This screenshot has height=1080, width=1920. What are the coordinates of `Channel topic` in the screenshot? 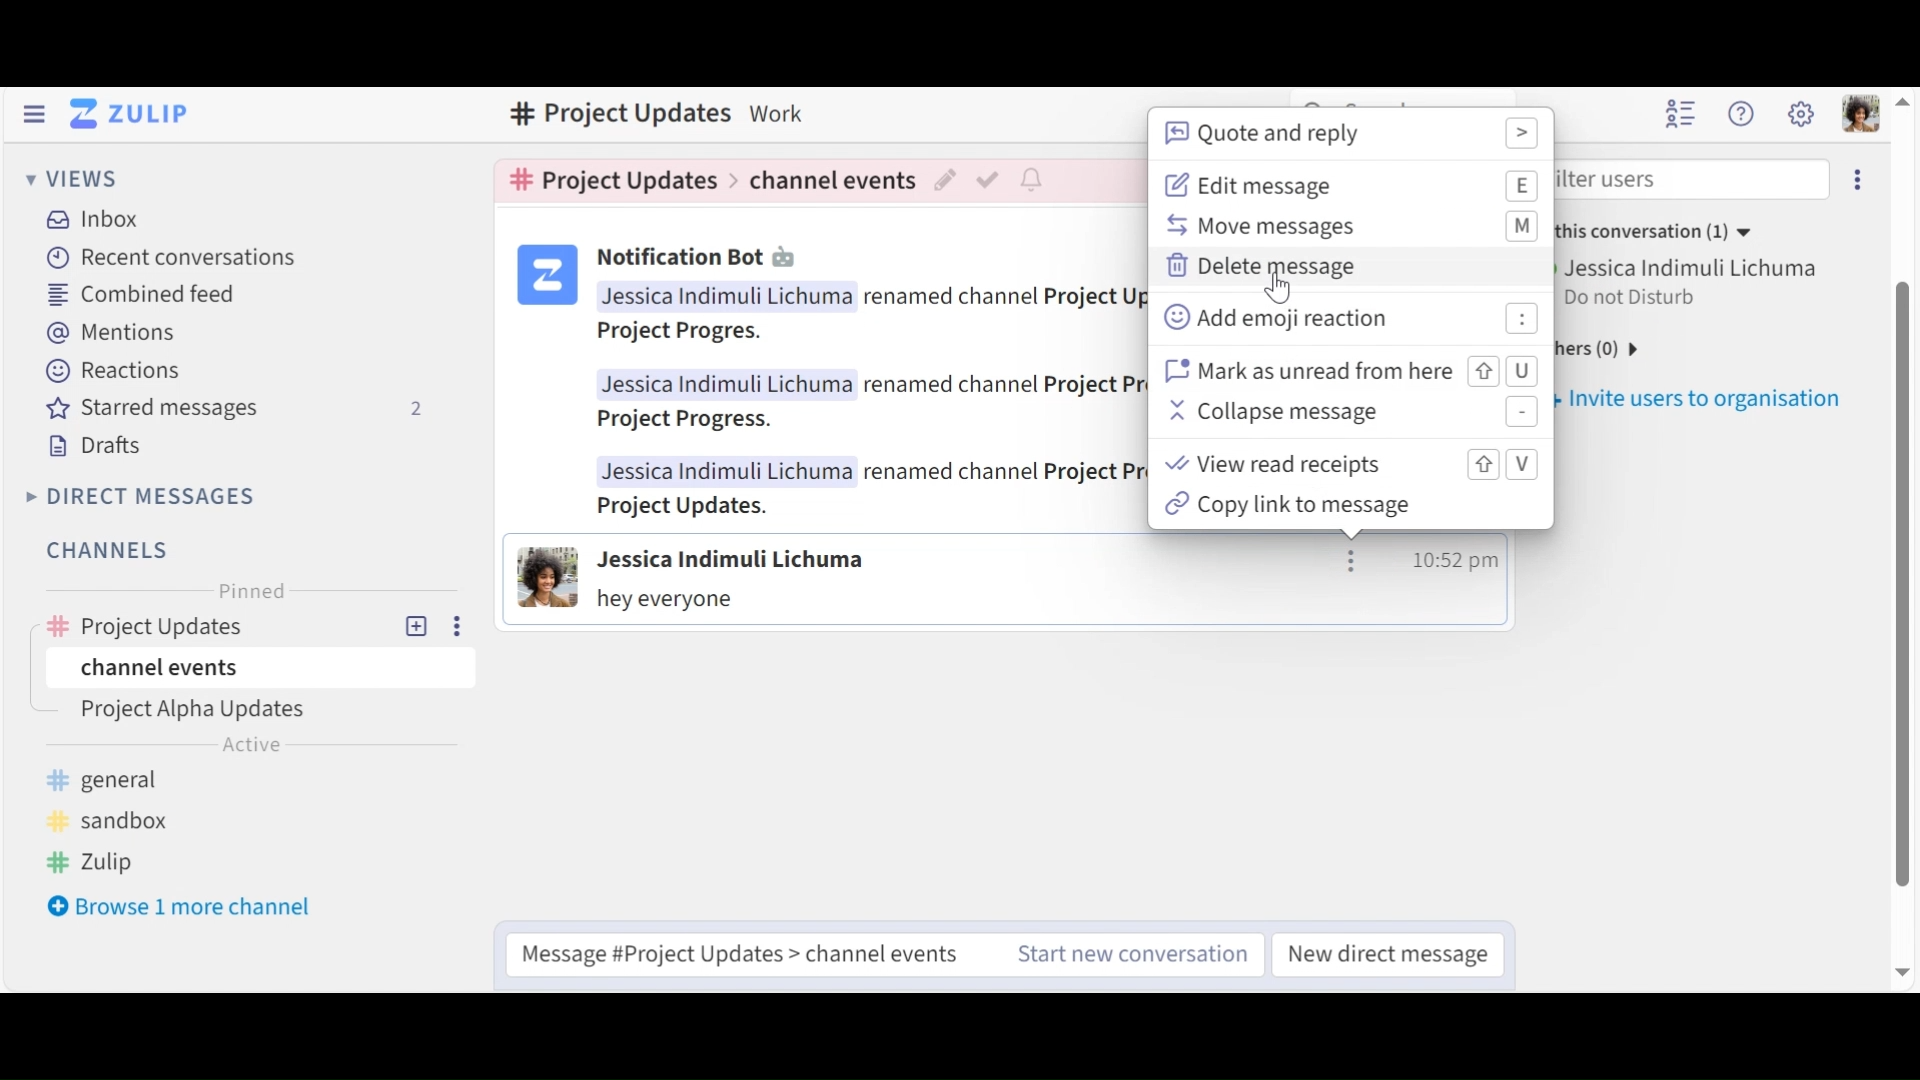 It's located at (614, 180).